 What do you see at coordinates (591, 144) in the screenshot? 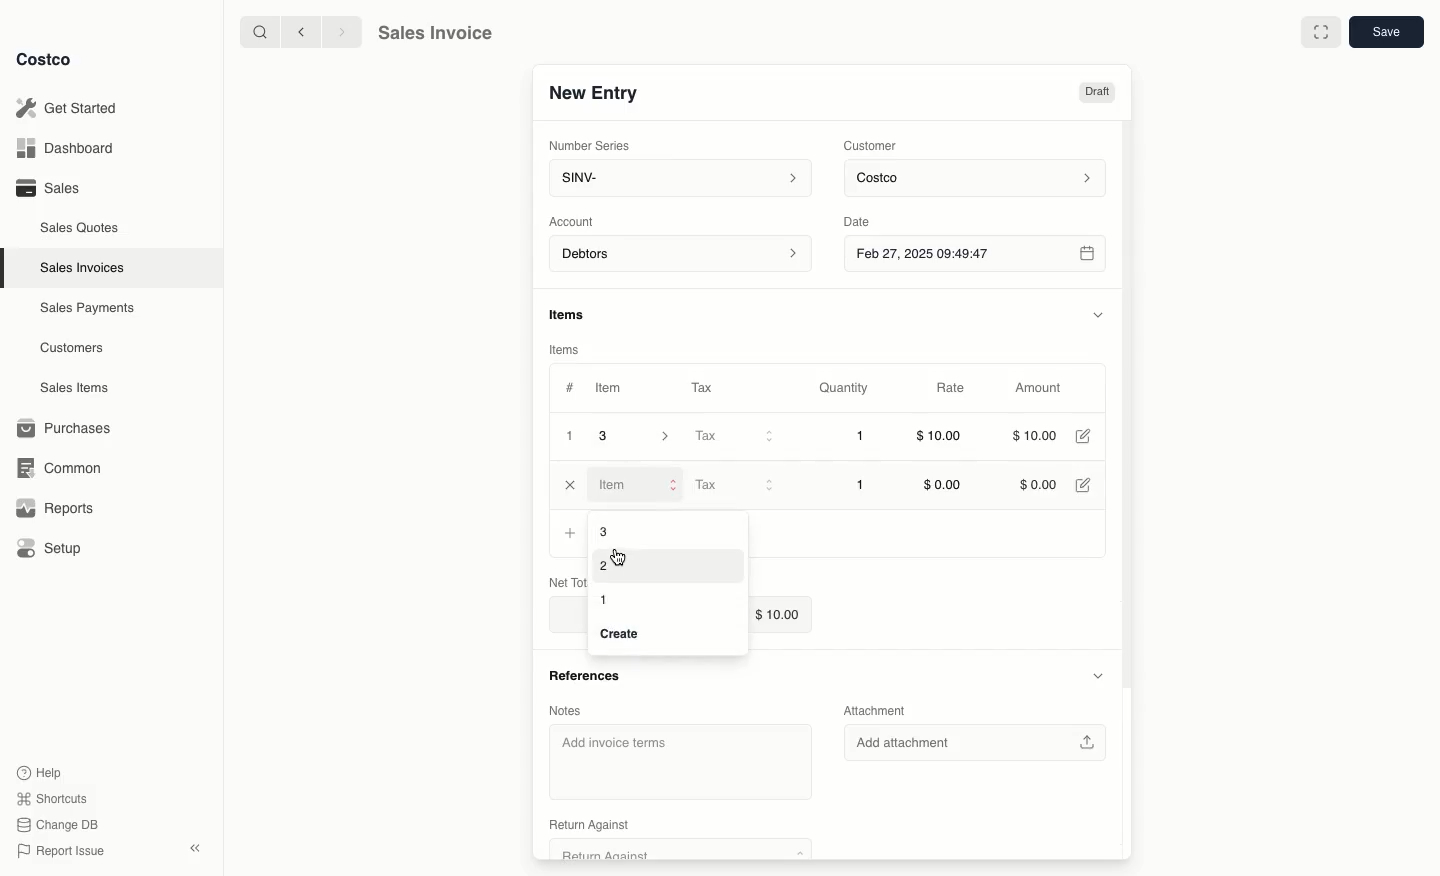
I see `Number Series` at bounding box center [591, 144].